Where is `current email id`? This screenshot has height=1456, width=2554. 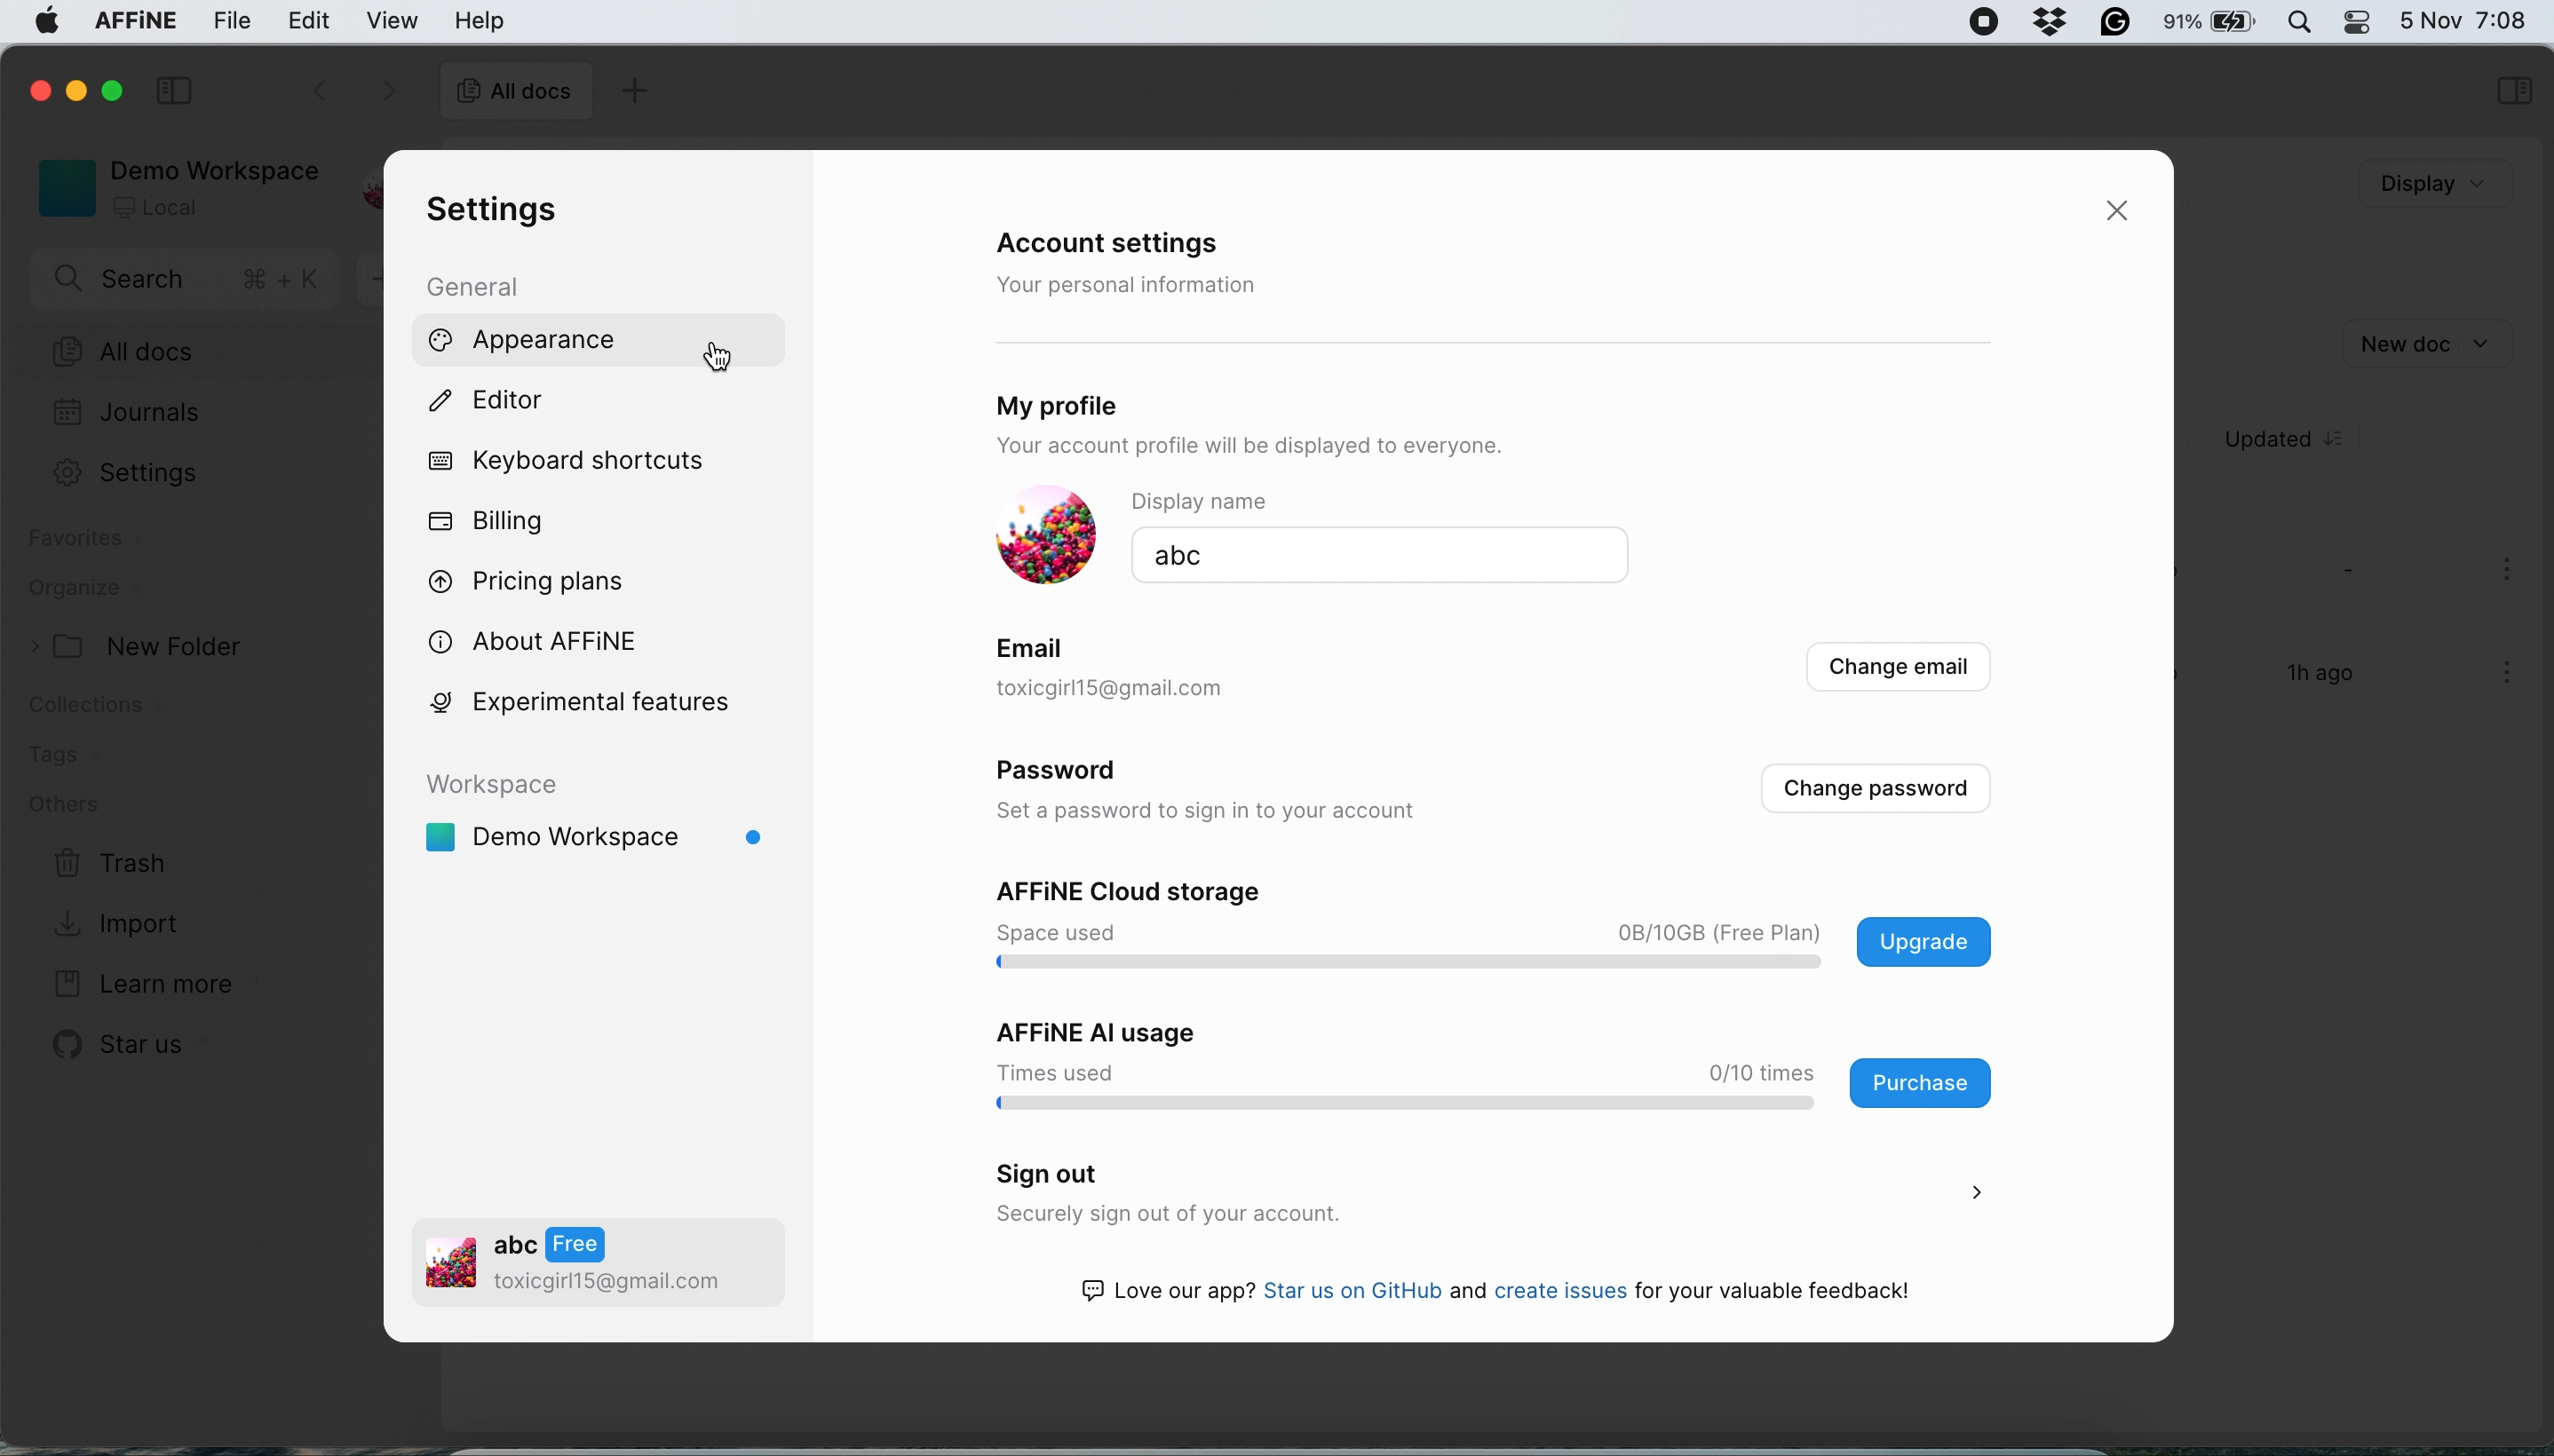 current email id is located at coordinates (1172, 691).